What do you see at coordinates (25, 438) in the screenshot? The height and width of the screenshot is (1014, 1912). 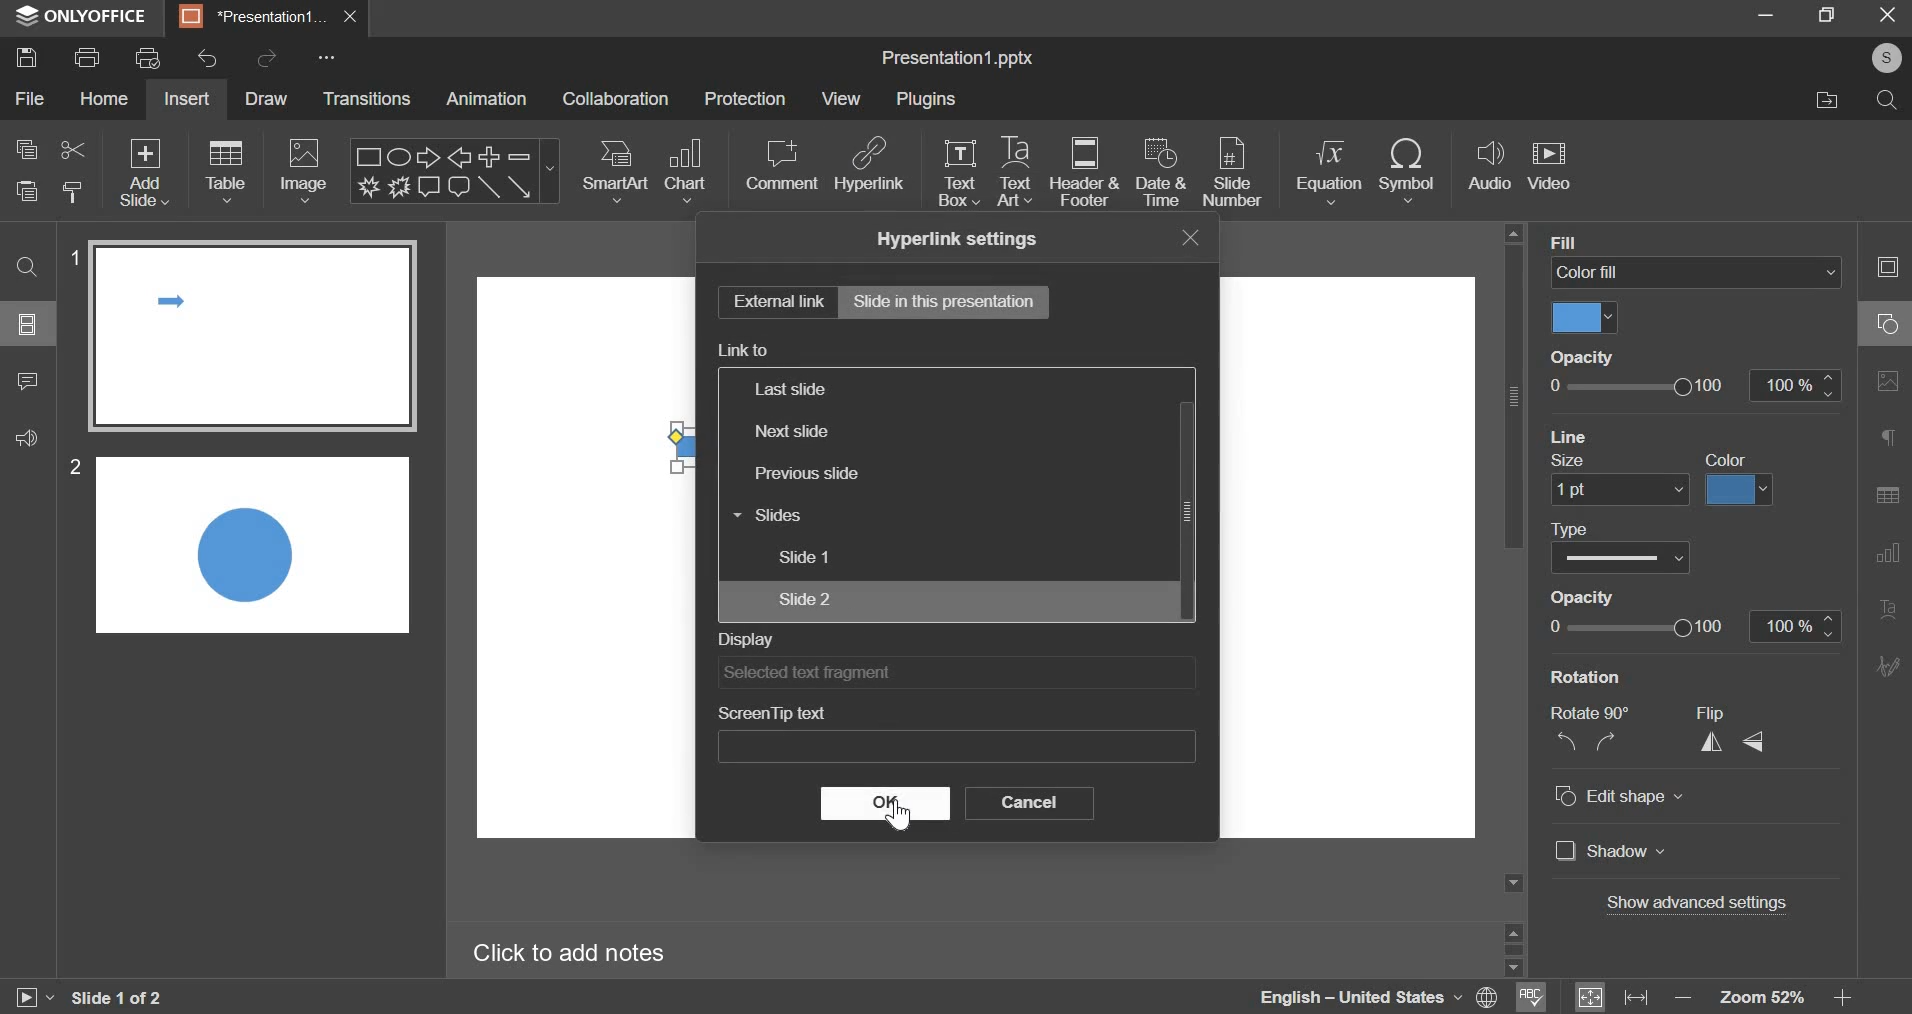 I see `feedback` at bounding box center [25, 438].